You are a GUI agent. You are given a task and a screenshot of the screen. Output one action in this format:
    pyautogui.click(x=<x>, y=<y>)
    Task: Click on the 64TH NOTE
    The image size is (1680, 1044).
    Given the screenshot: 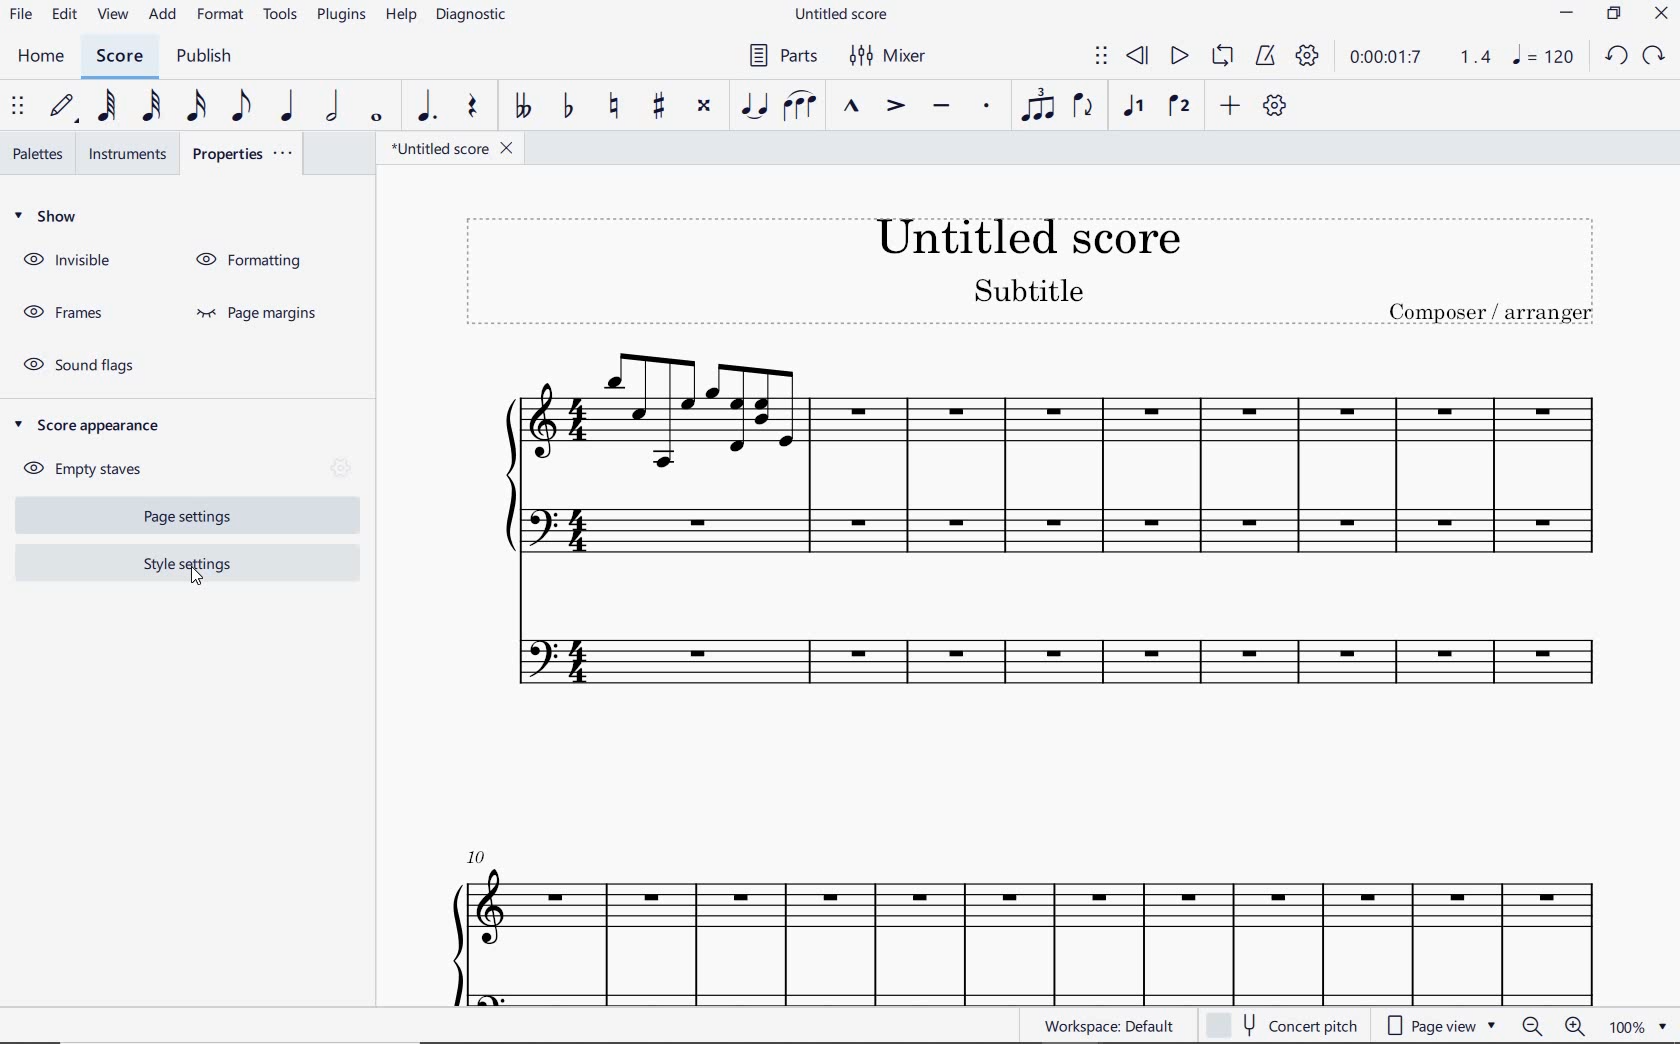 What is the action you would take?
    pyautogui.click(x=109, y=106)
    